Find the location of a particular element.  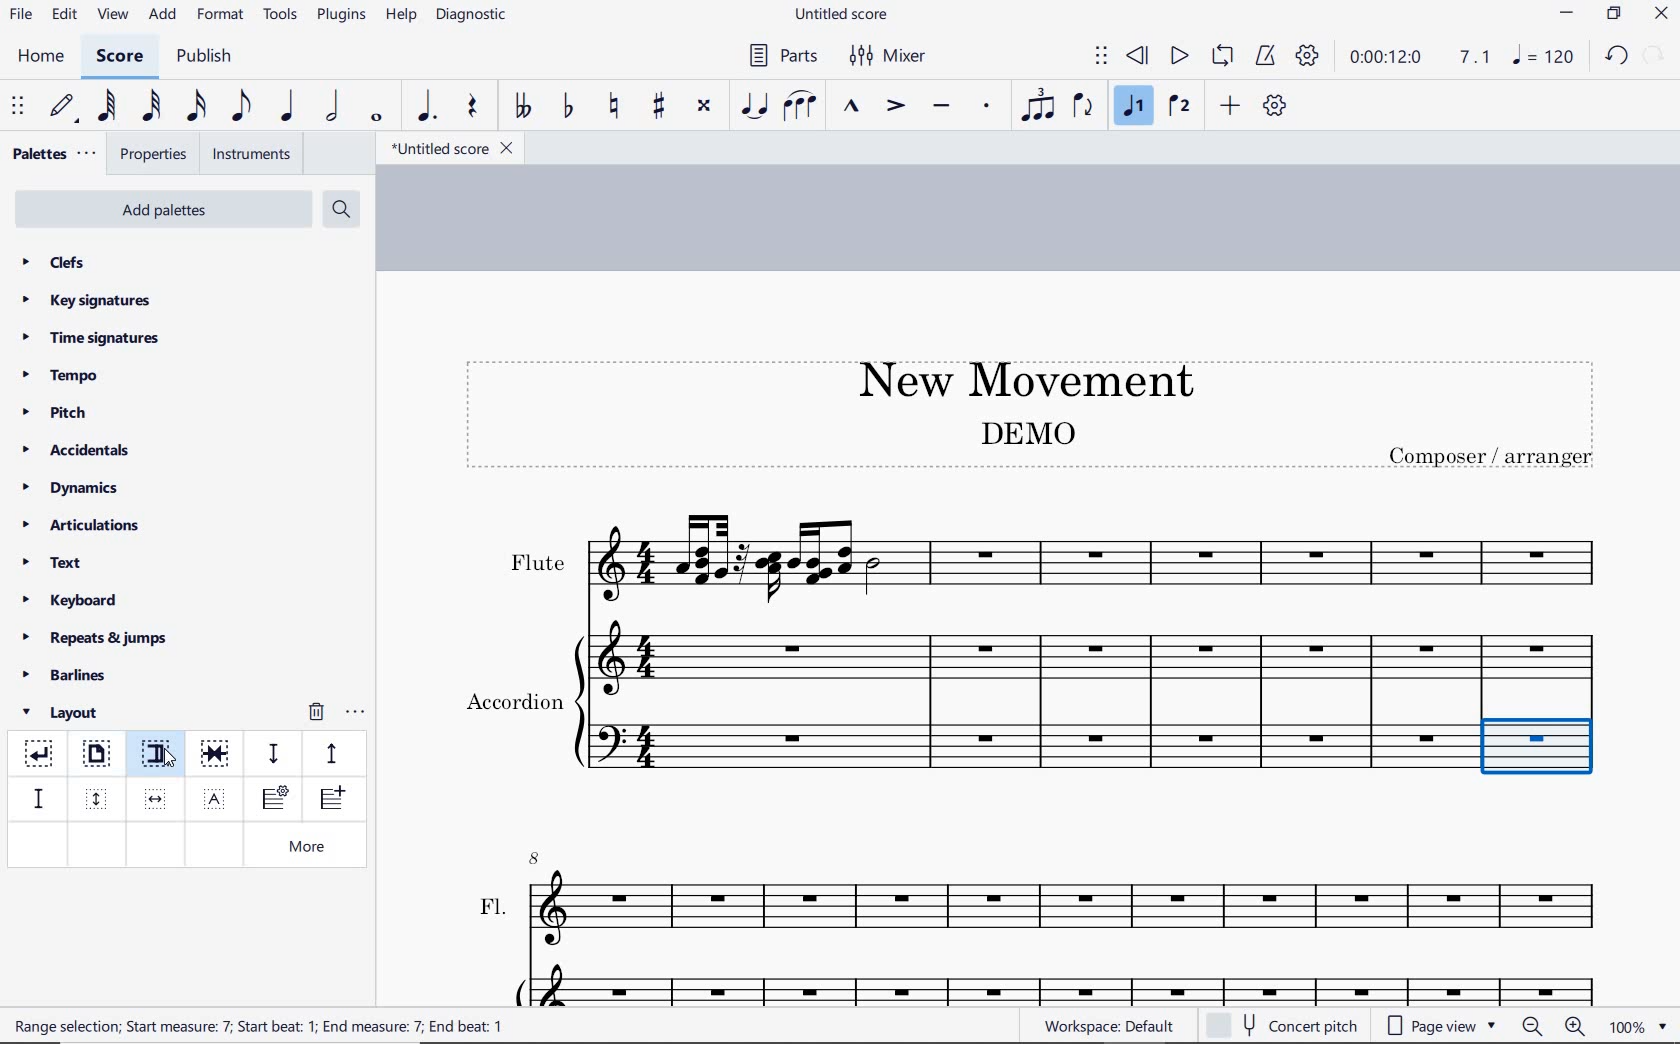

keep measure on the same system is located at coordinates (217, 754).